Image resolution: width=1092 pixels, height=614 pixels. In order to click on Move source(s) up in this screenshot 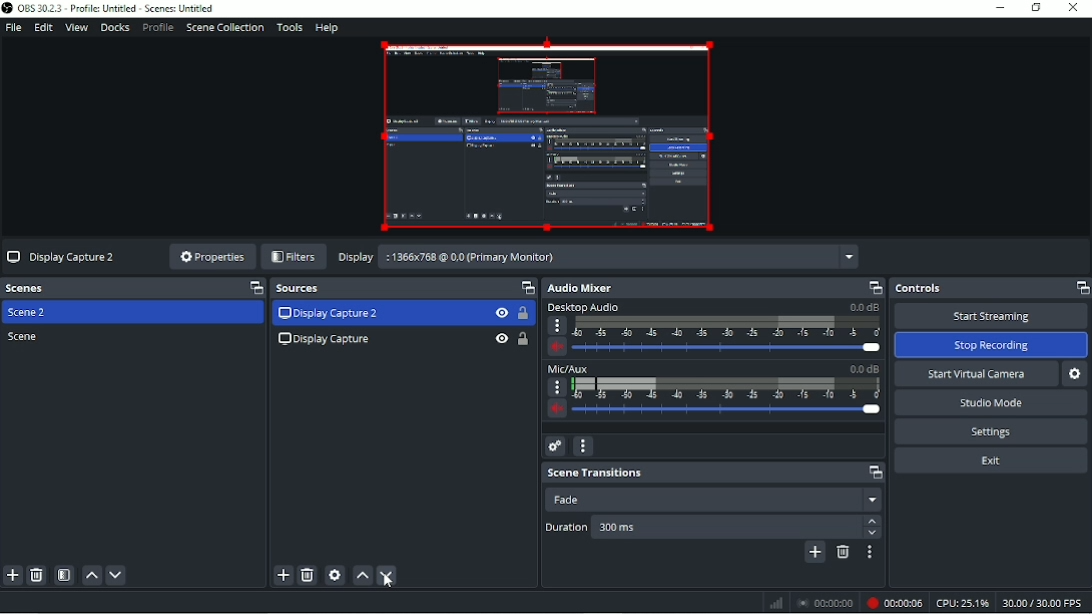, I will do `click(362, 575)`.